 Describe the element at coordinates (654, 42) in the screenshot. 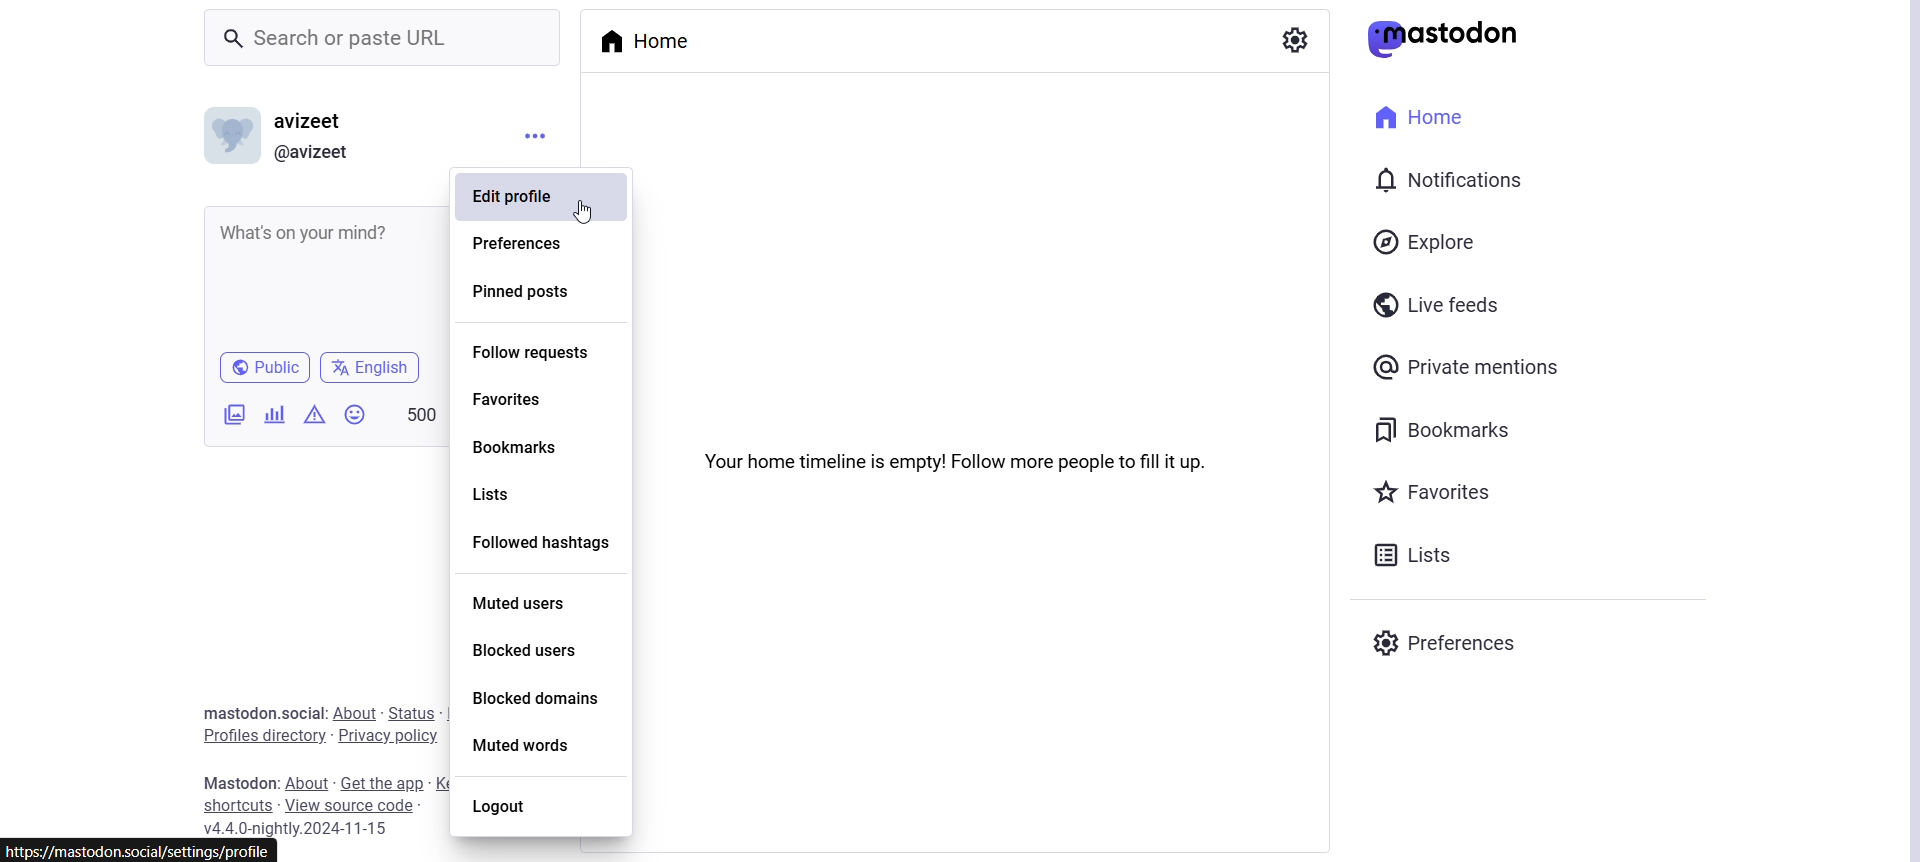

I see `Home` at that location.